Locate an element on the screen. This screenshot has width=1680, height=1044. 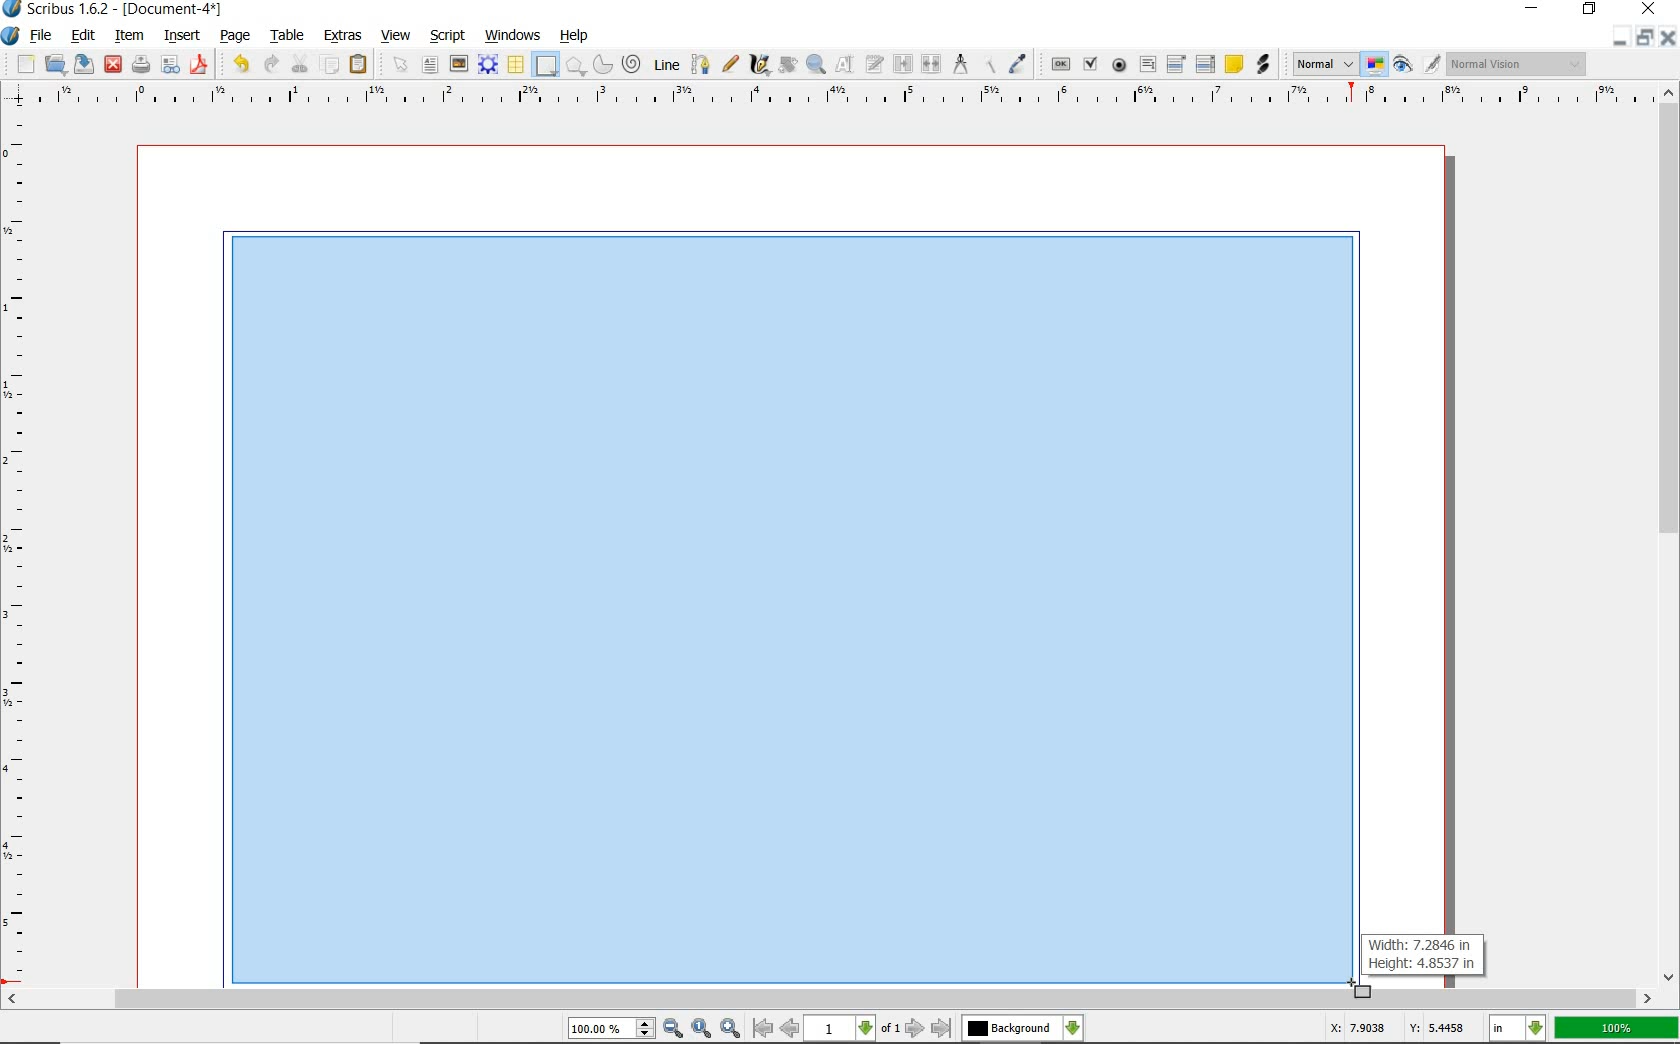
help is located at coordinates (576, 37).